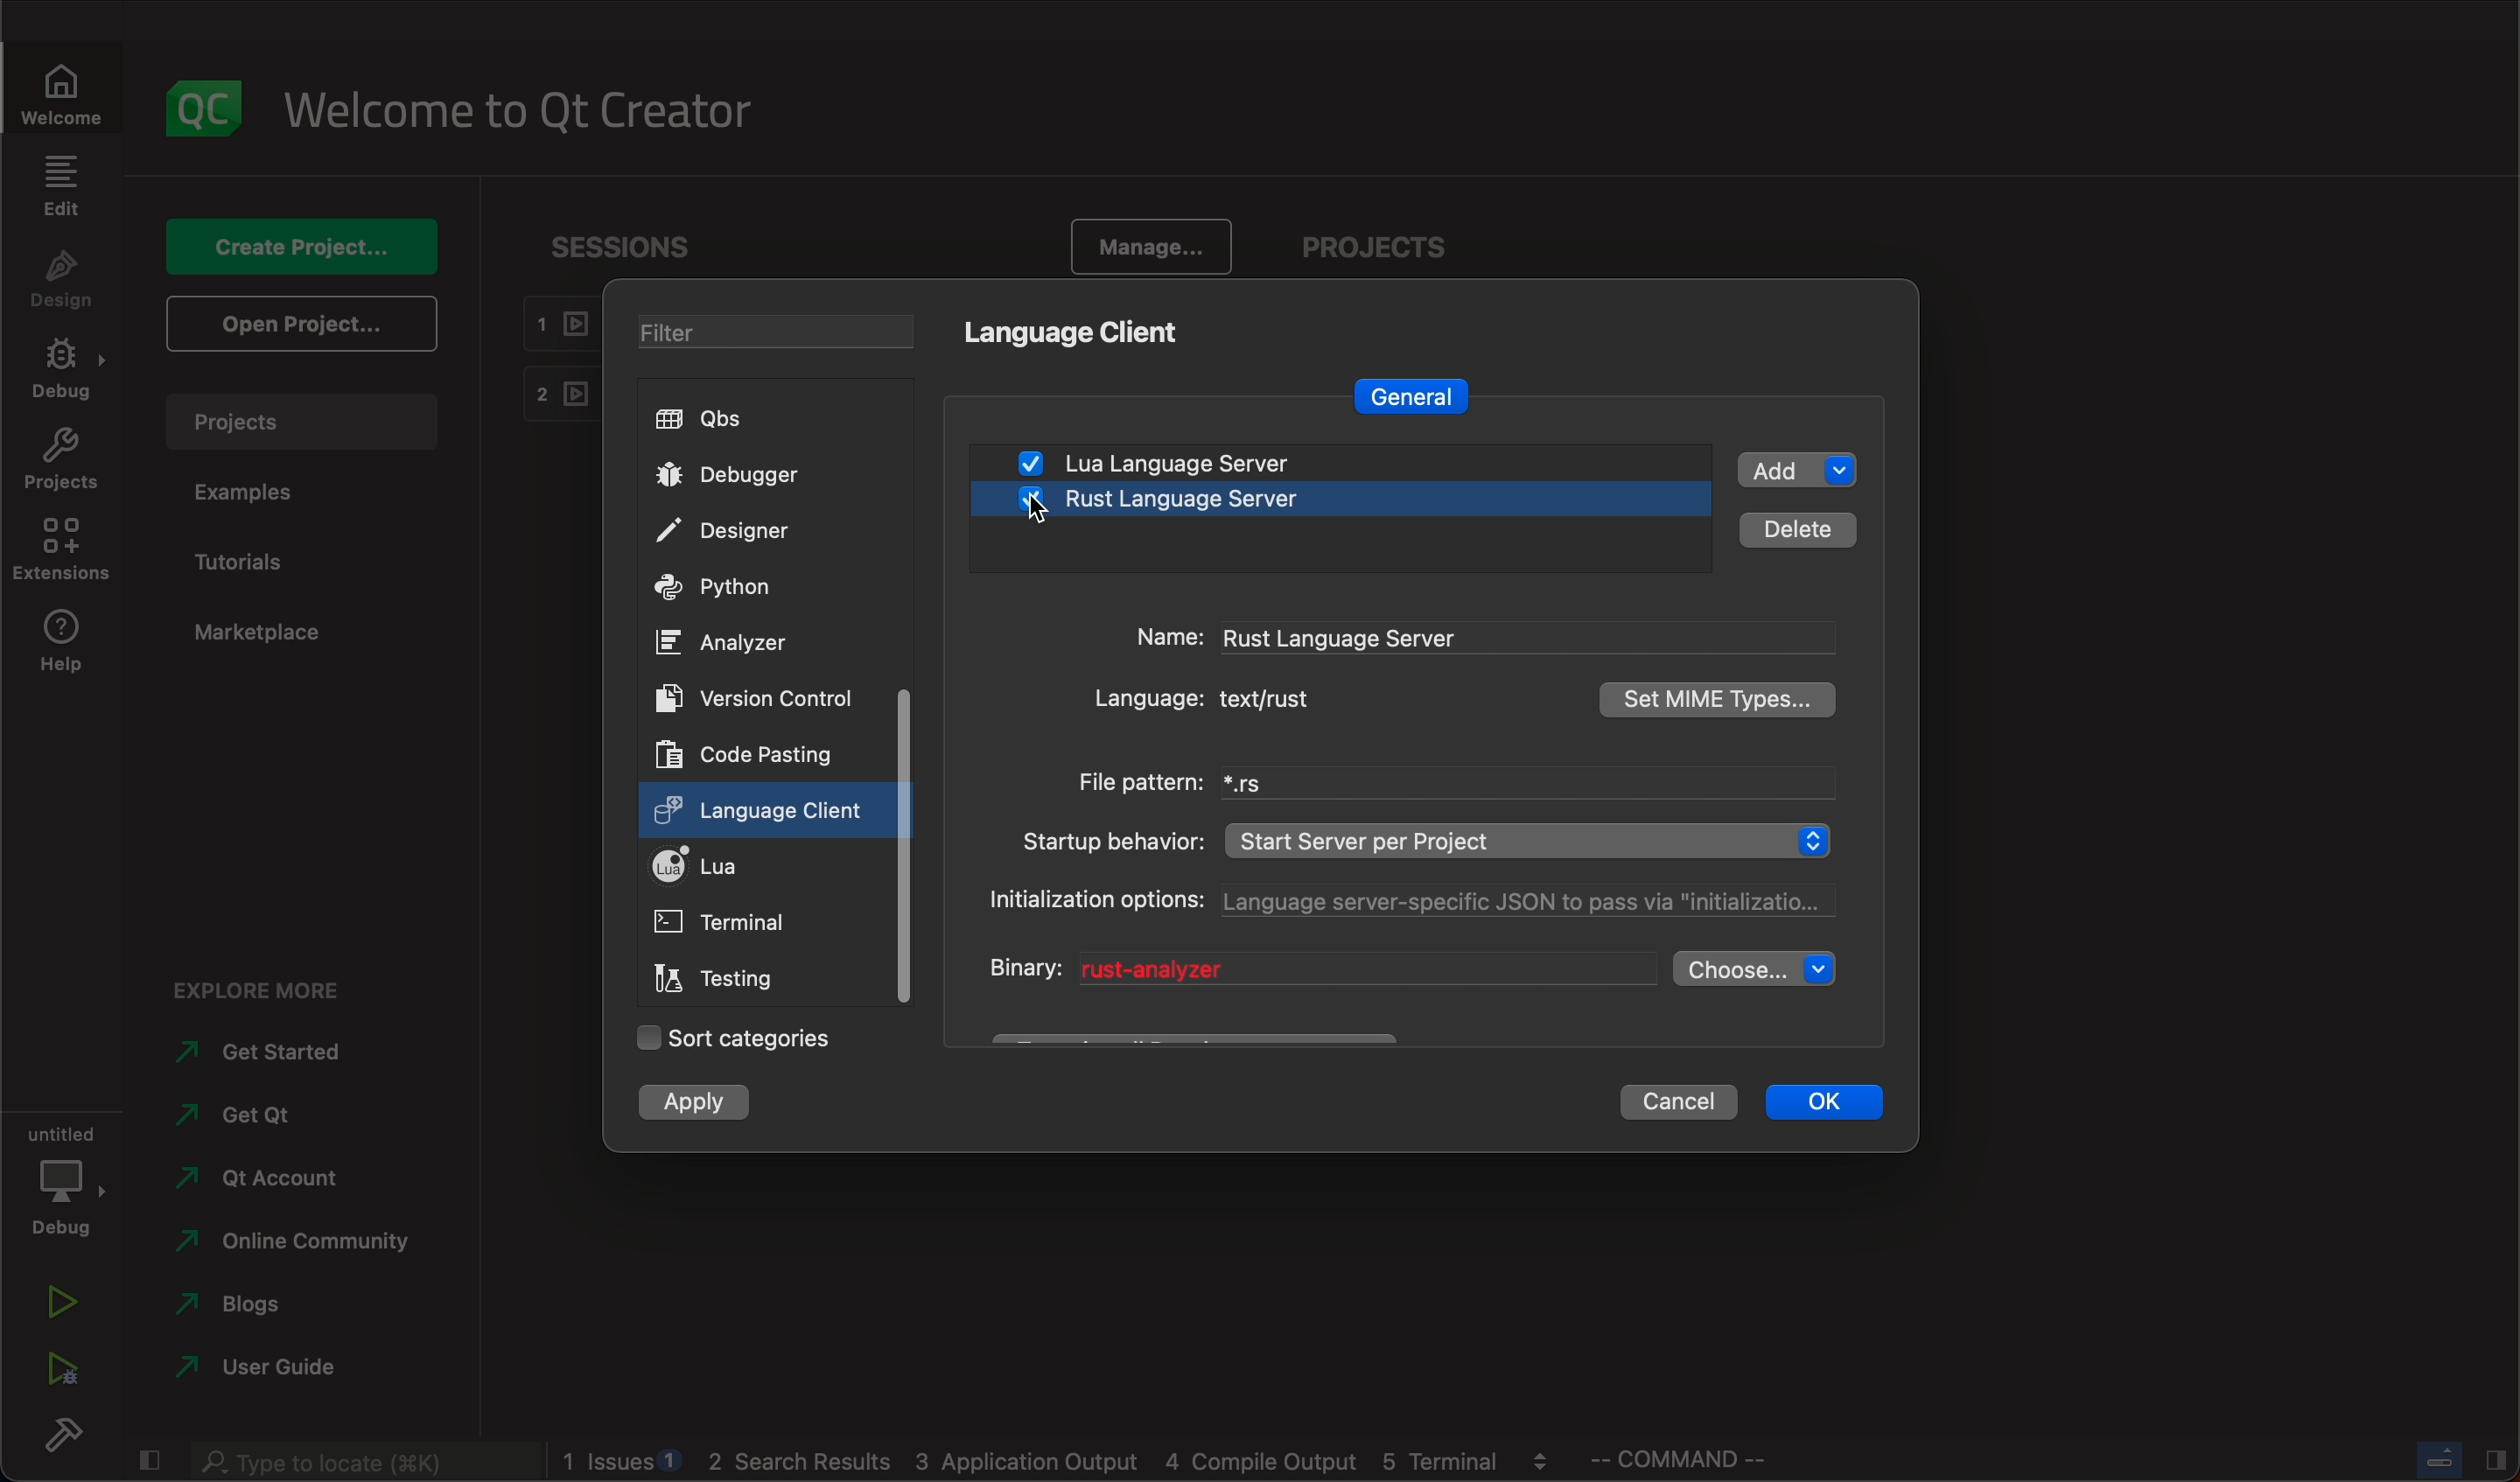 This screenshot has height=1482, width=2520. Describe the element at coordinates (1423, 904) in the screenshot. I see `options` at that location.